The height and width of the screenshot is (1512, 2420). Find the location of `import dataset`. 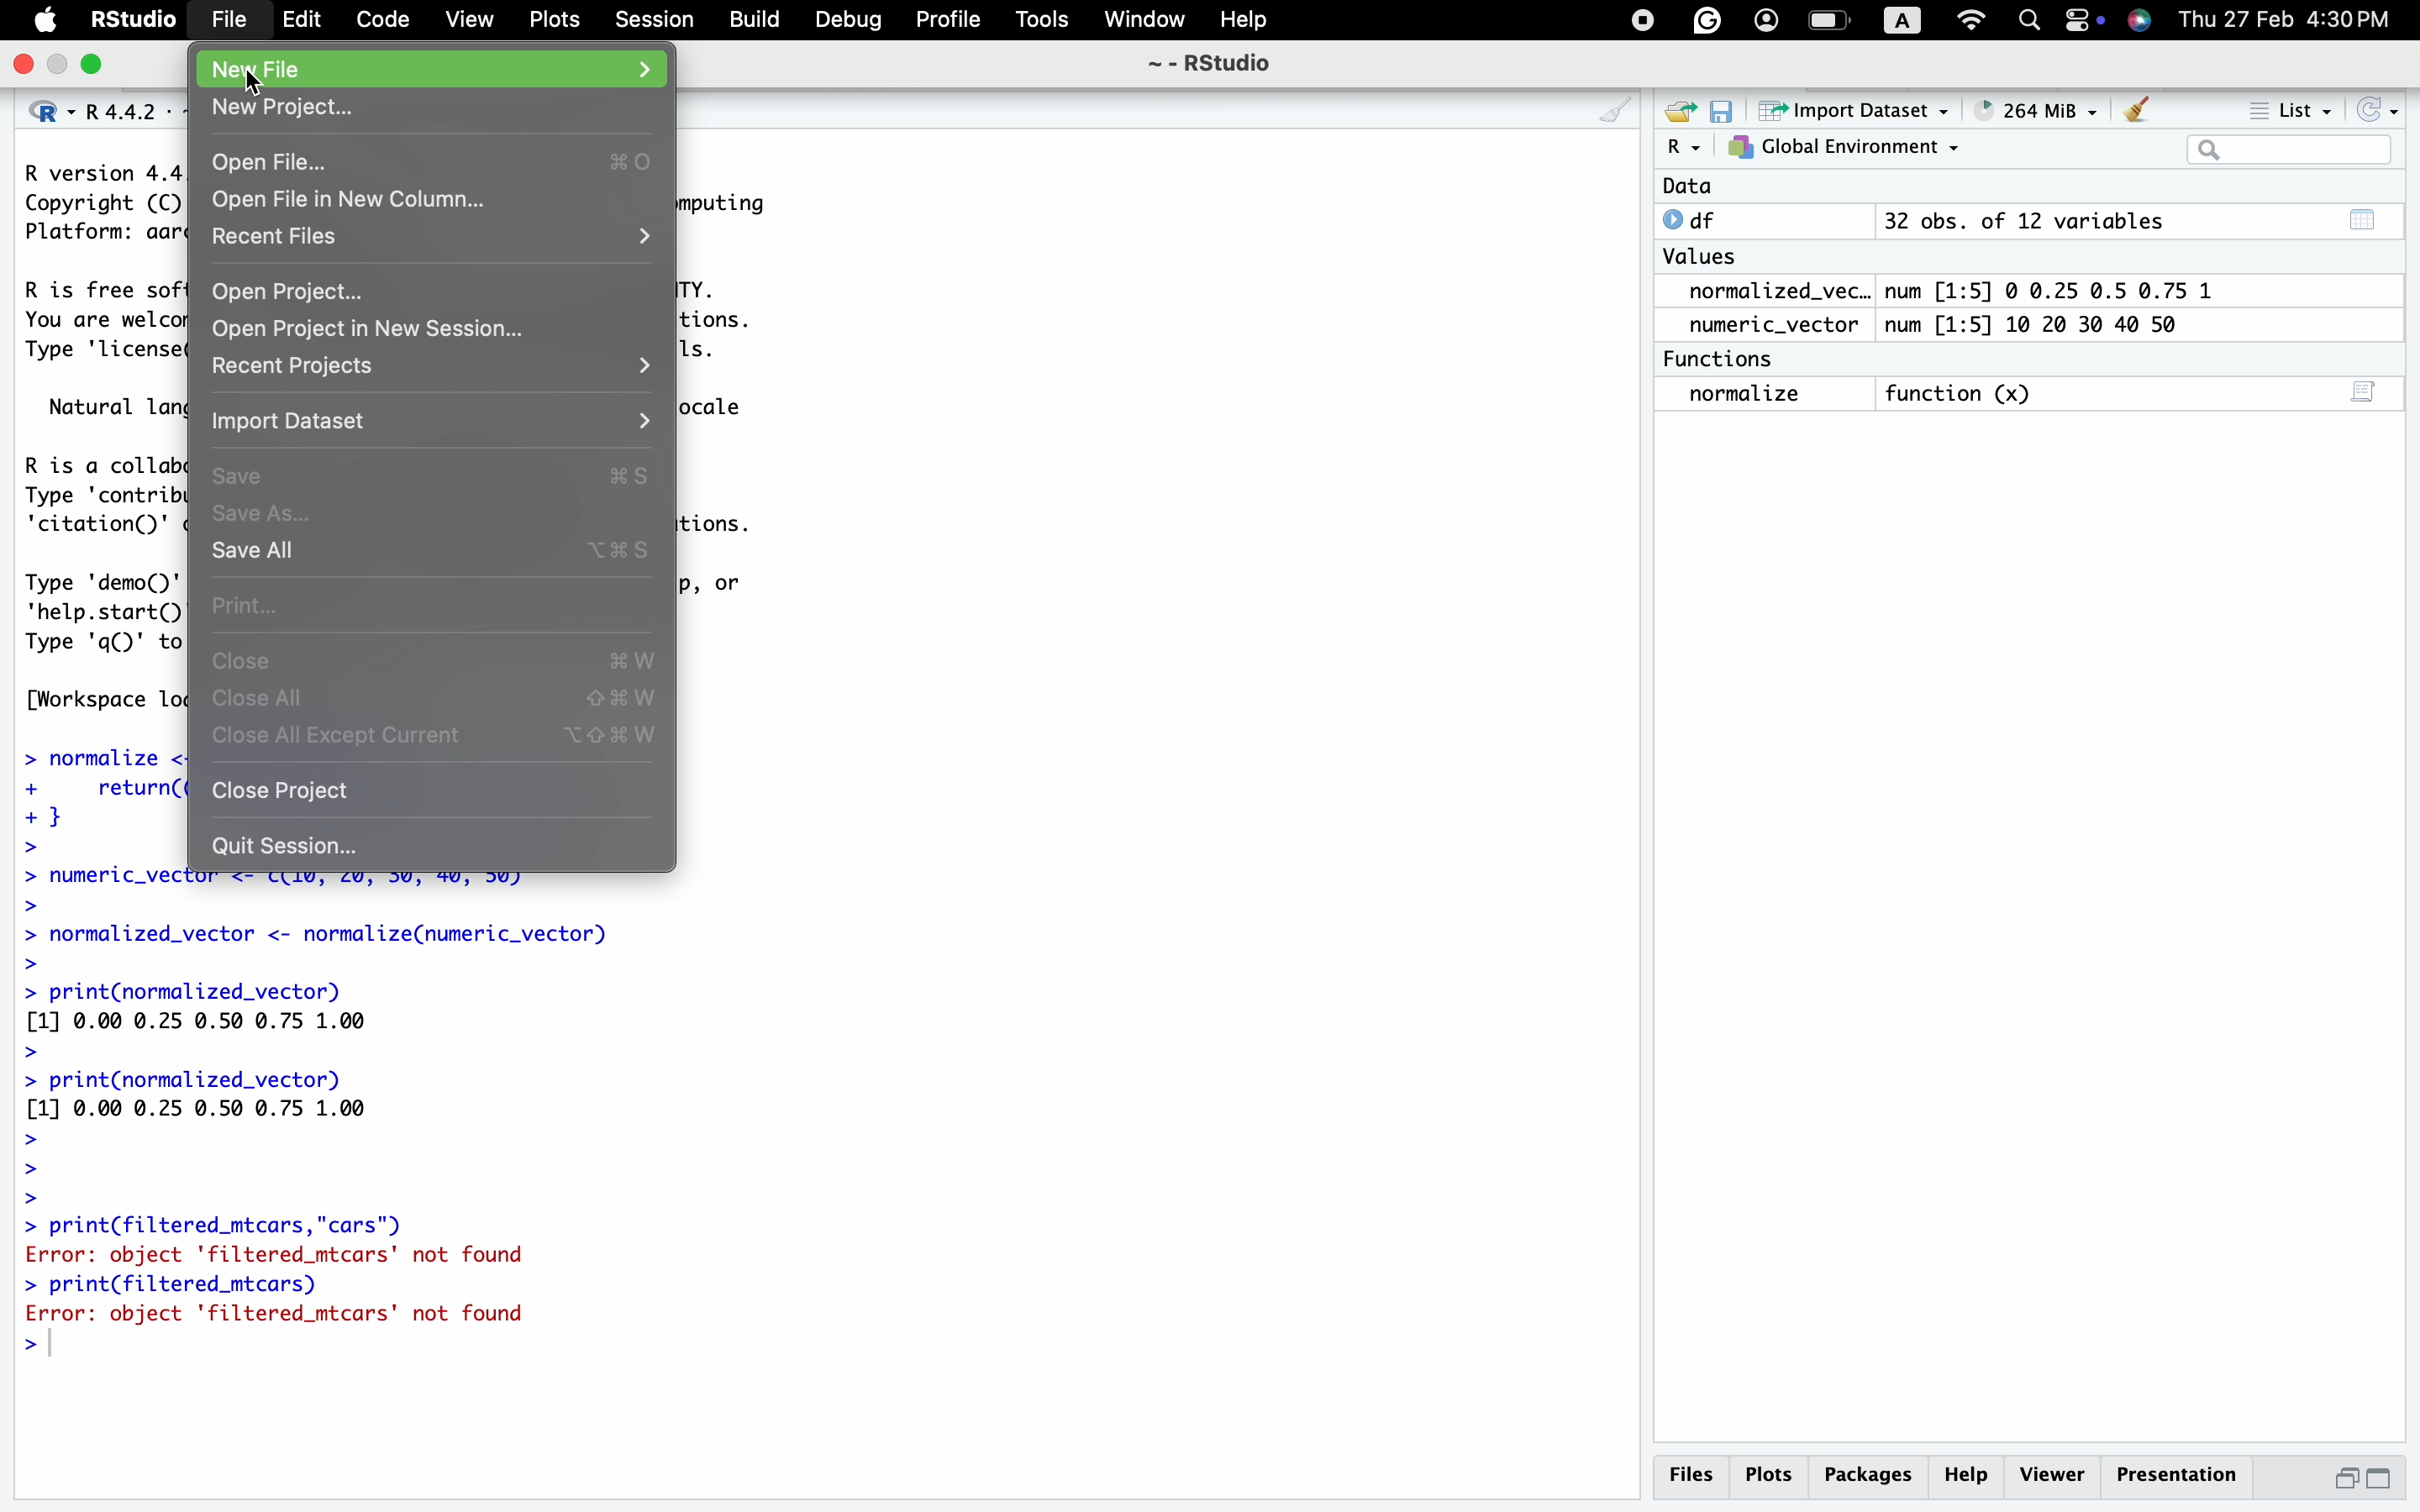

import dataset is located at coordinates (435, 427).